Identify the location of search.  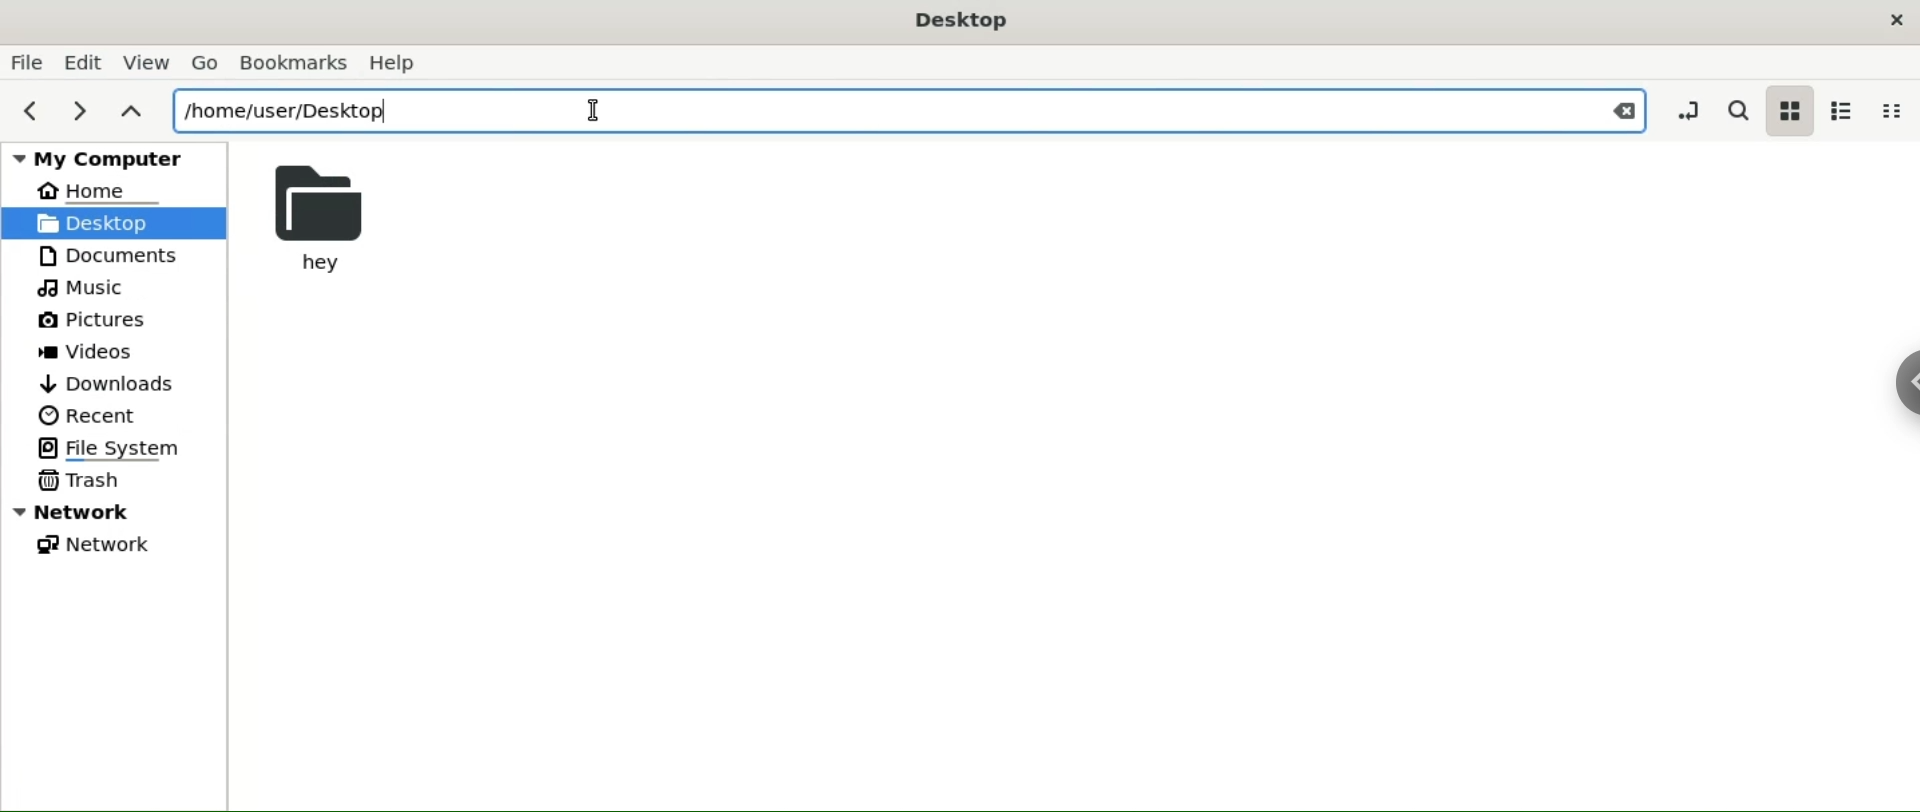
(1737, 110).